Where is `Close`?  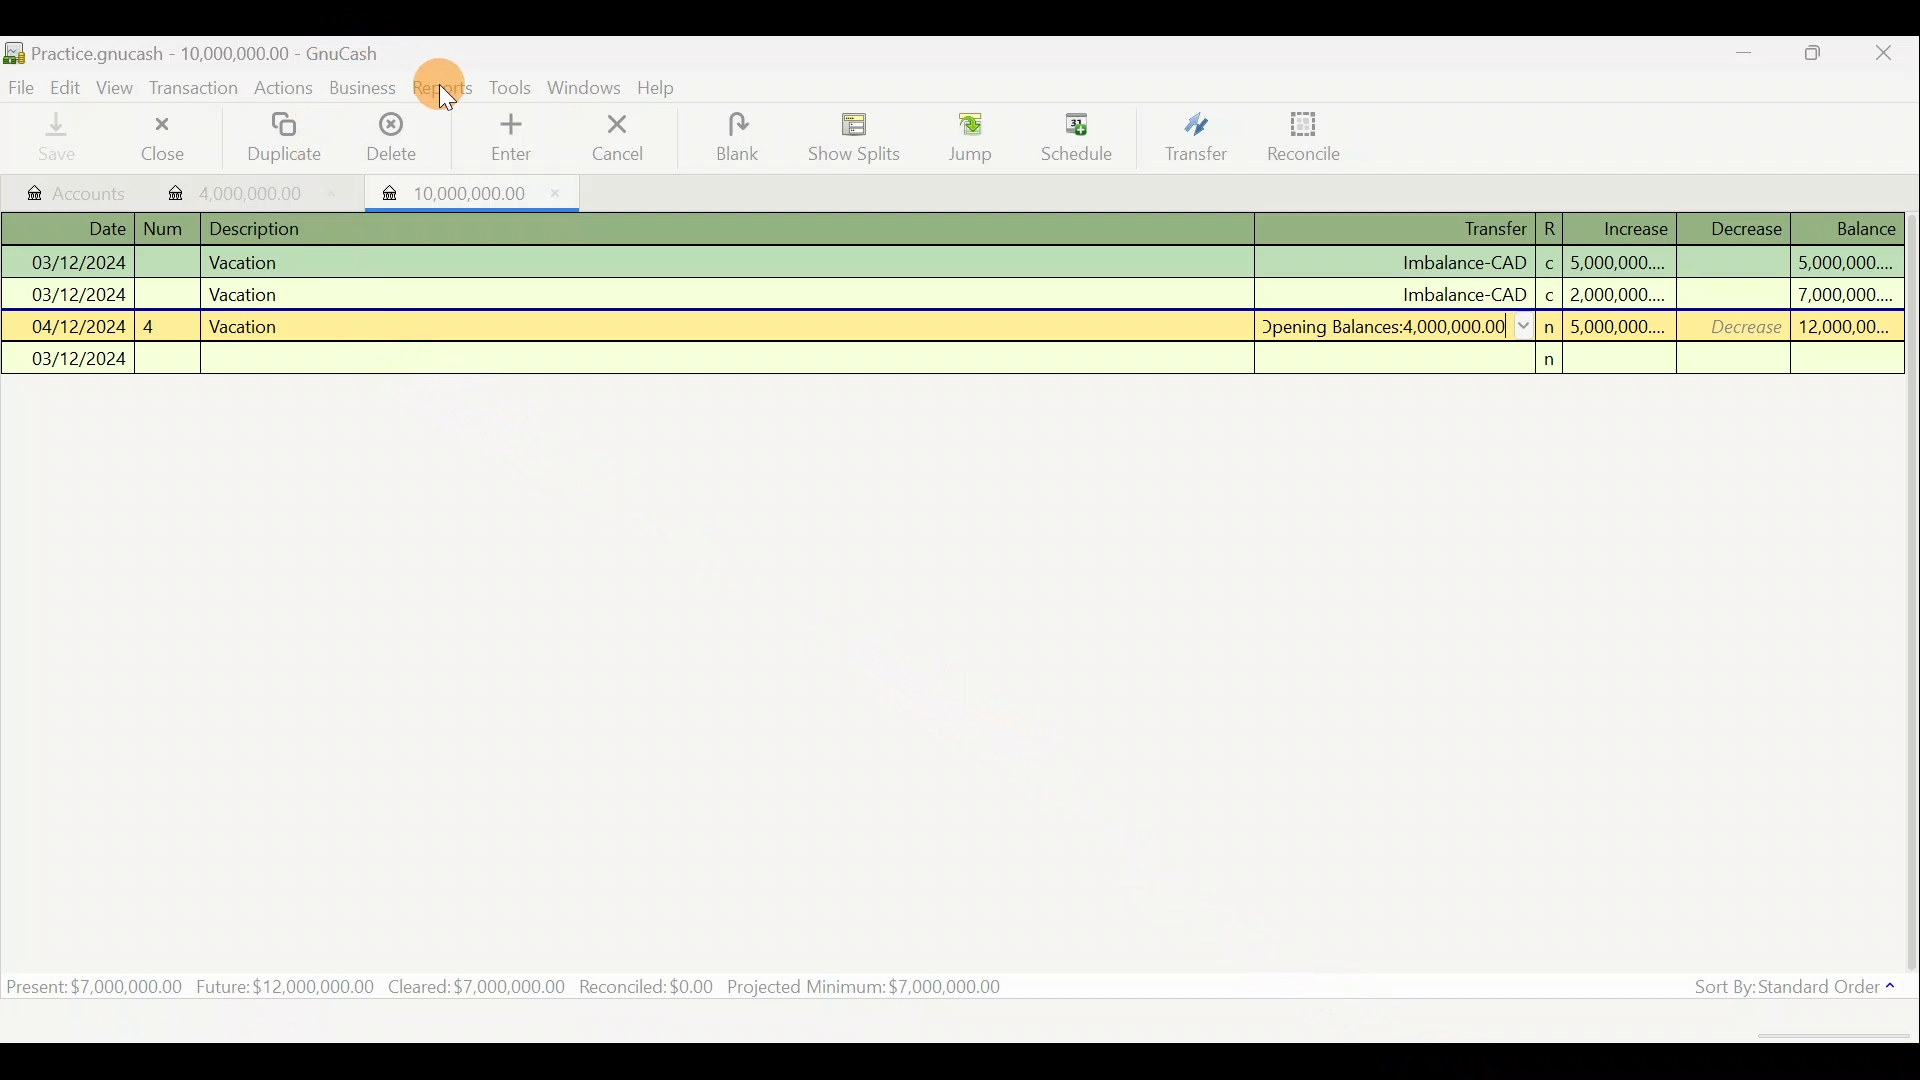 Close is located at coordinates (159, 136).